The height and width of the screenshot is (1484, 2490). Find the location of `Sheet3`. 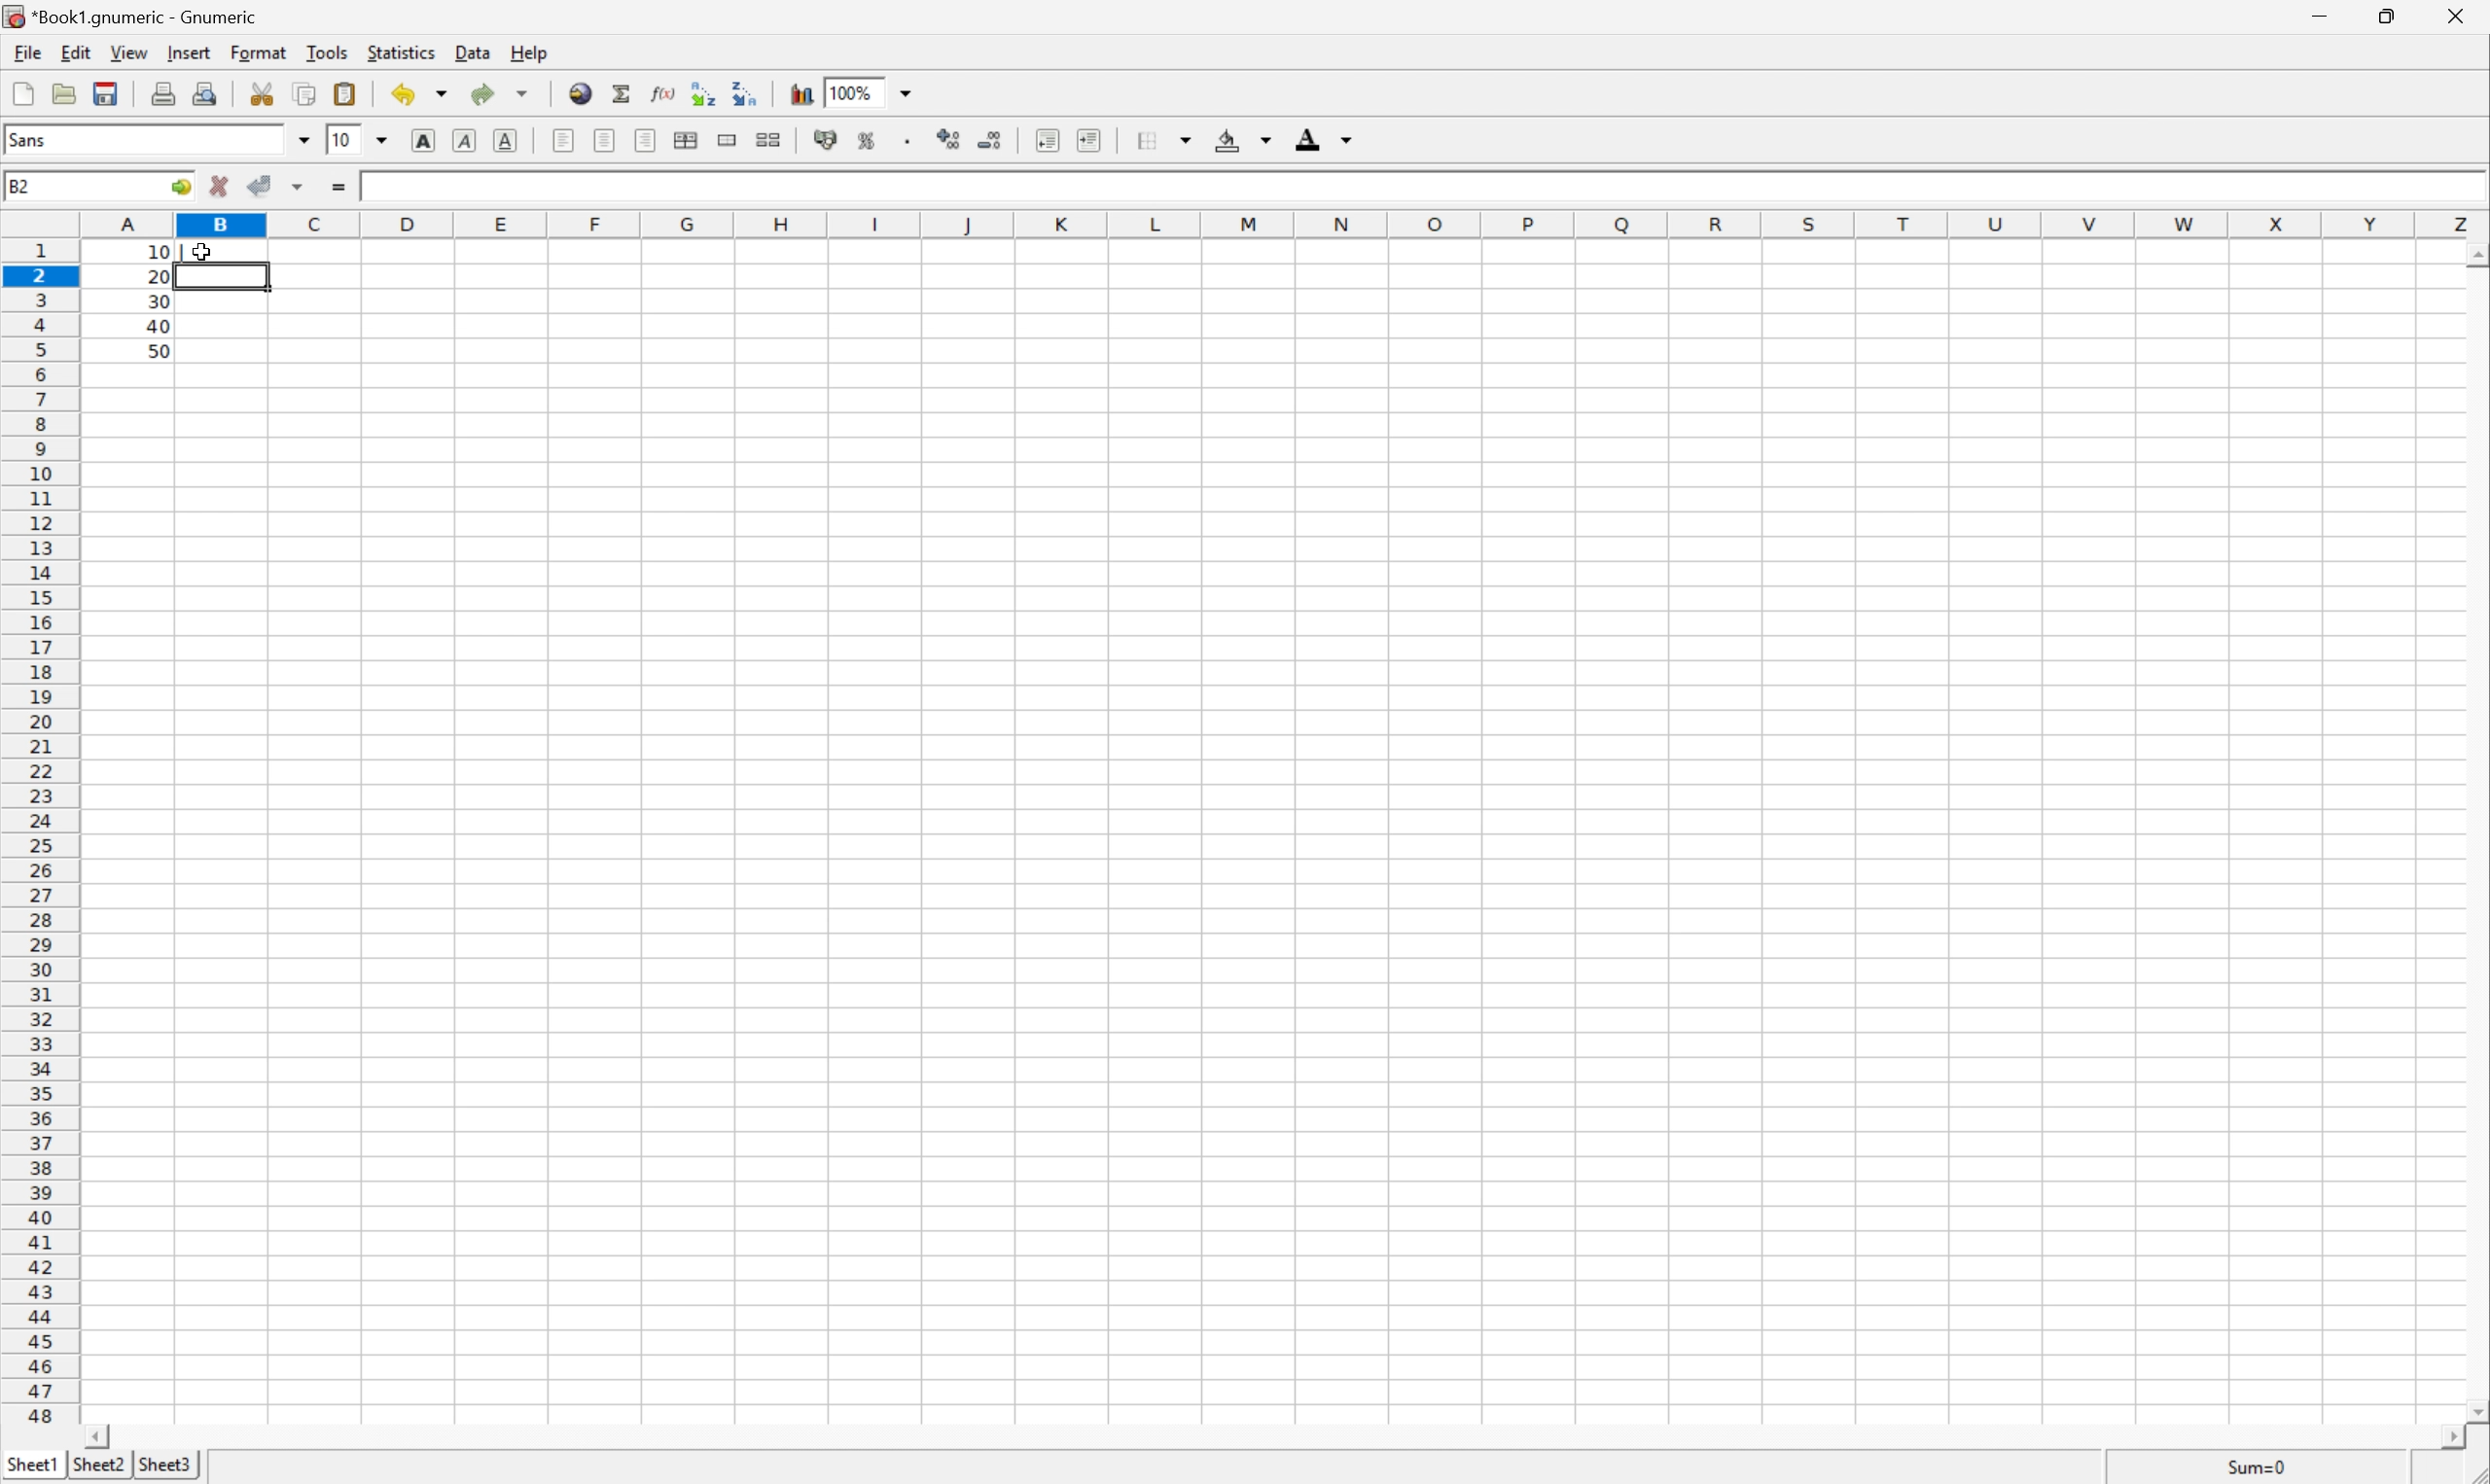

Sheet3 is located at coordinates (165, 1467).